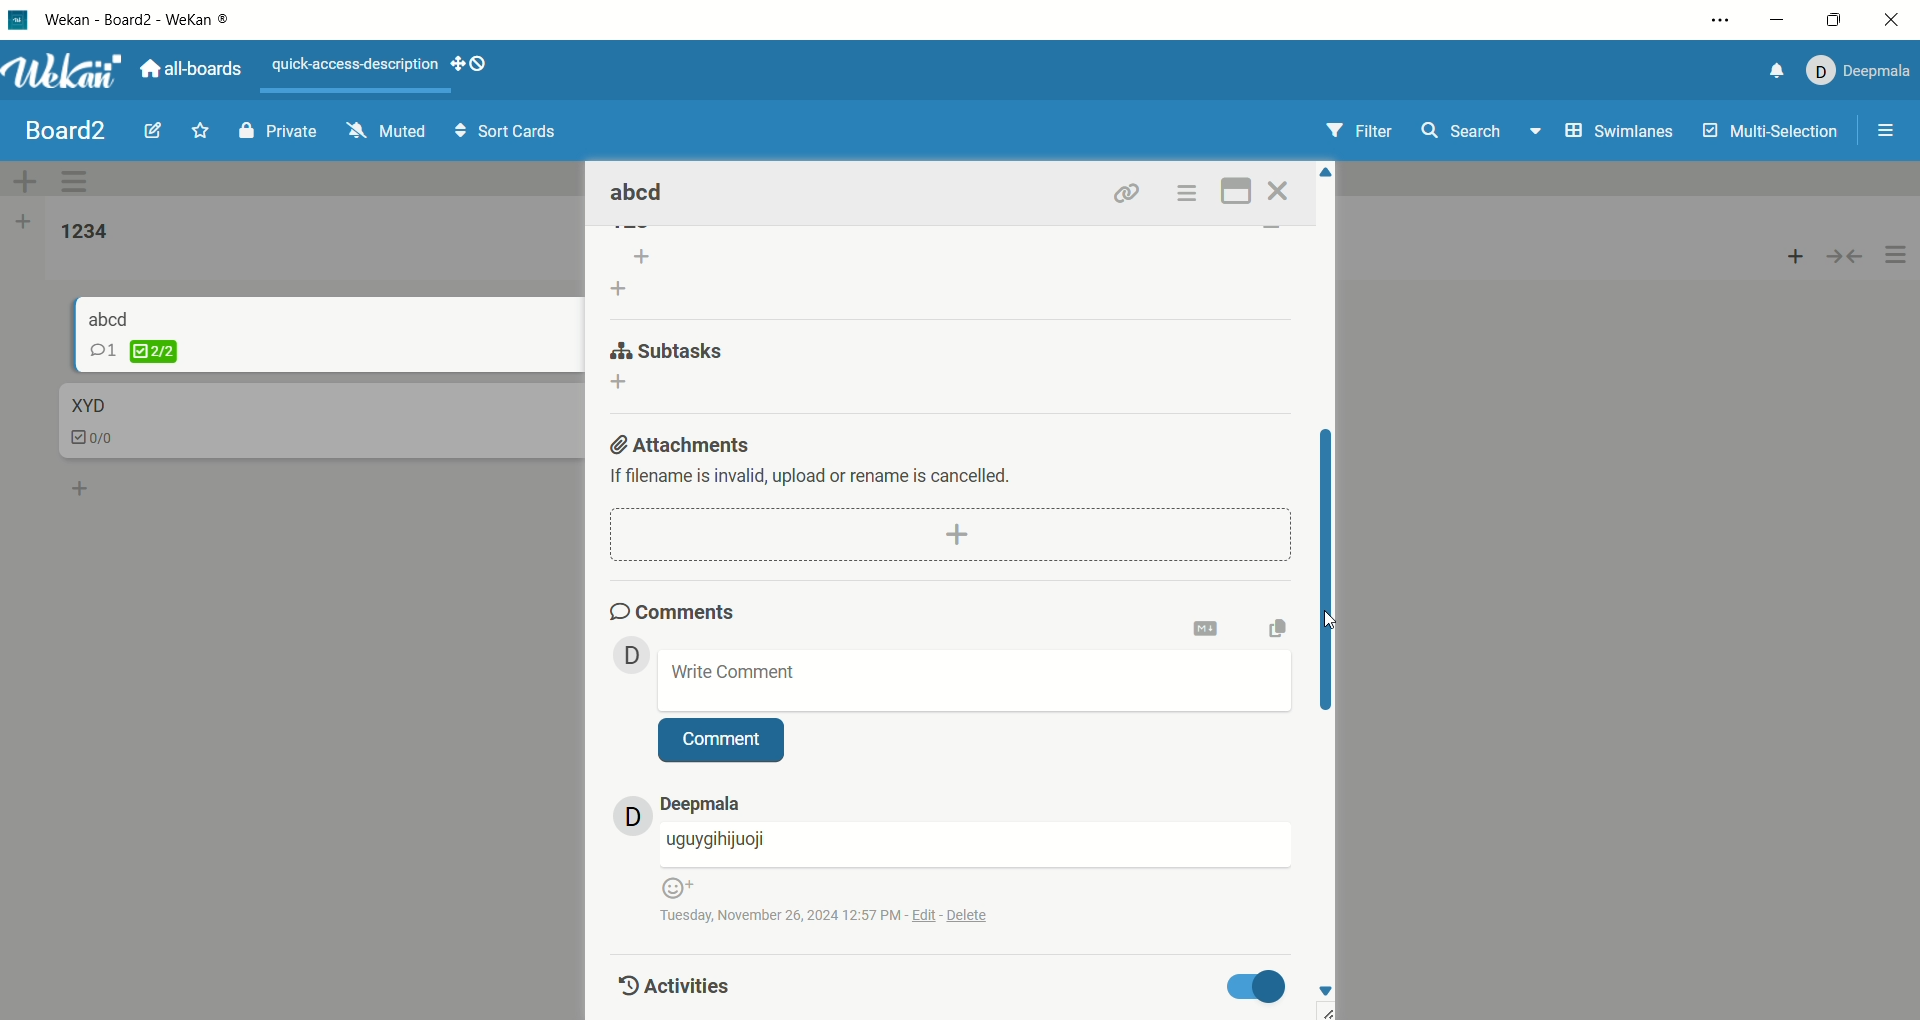  Describe the element at coordinates (1834, 22) in the screenshot. I see `maximize` at that location.